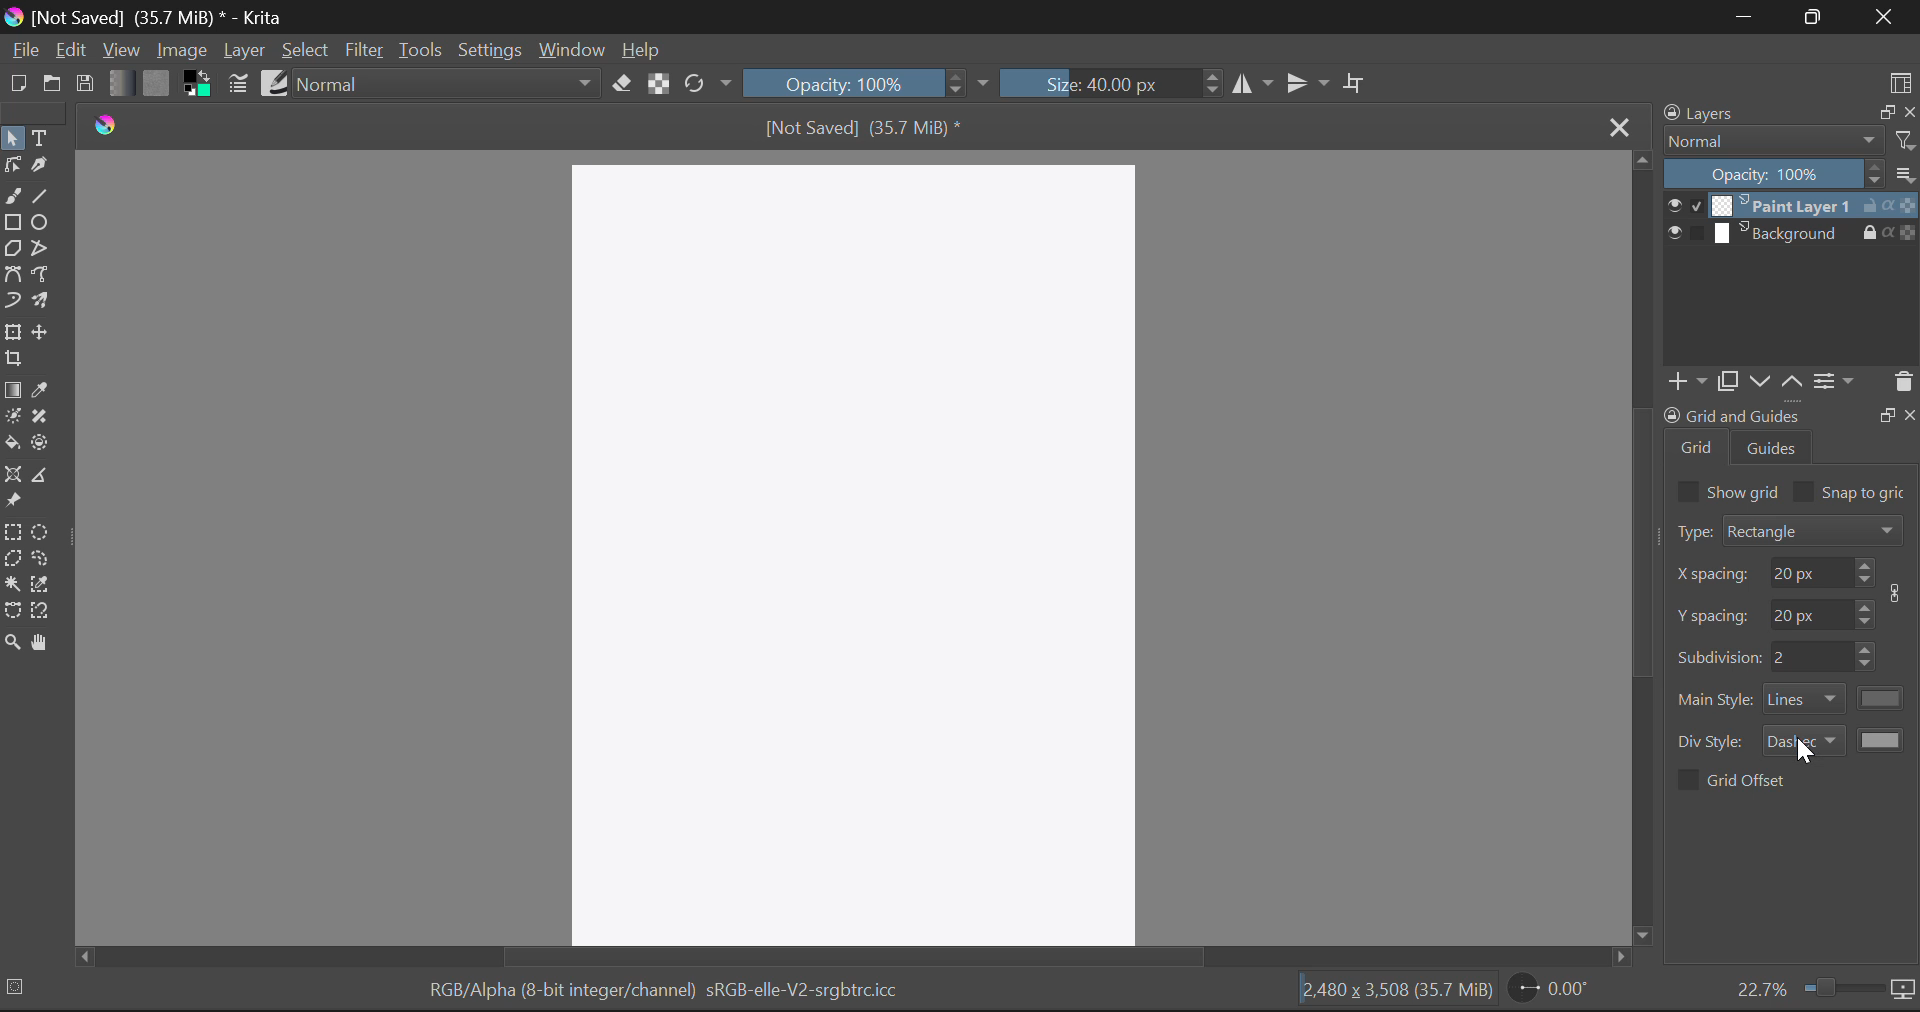 Image resolution: width=1920 pixels, height=1012 pixels. Describe the element at coordinates (13, 611) in the screenshot. I see `Bezier Curve Selection` at that location.